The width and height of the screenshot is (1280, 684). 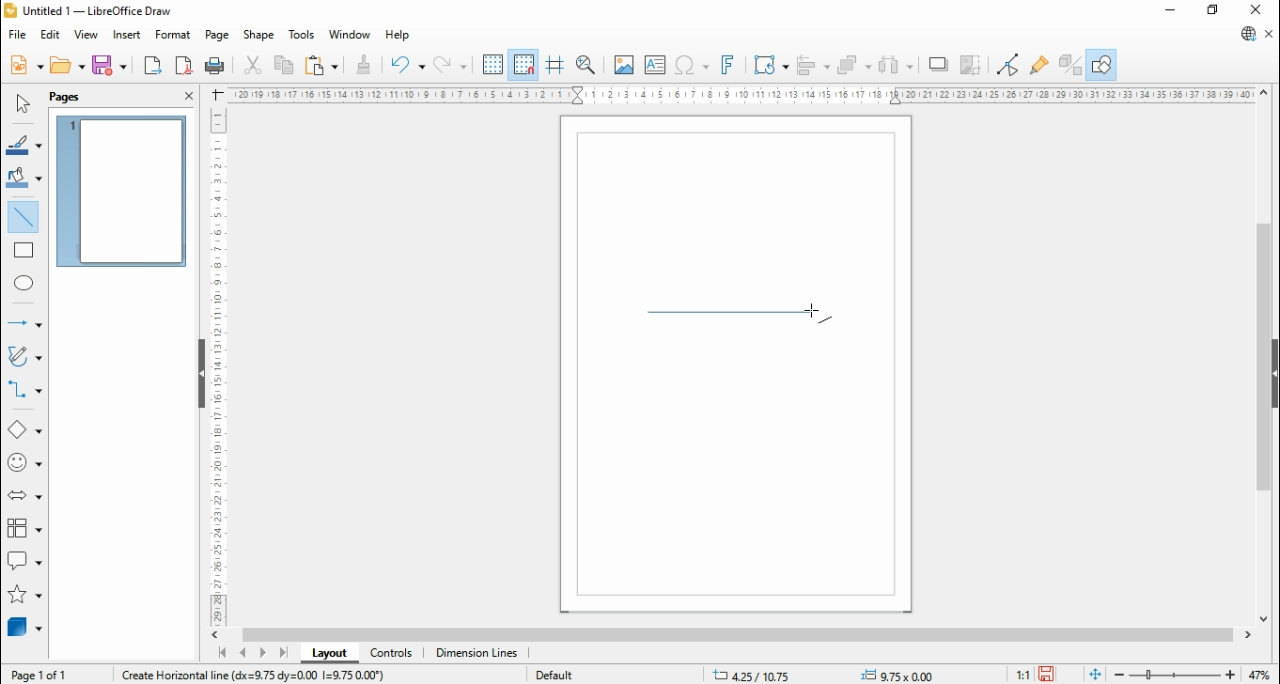 I want to click on export as pdf, so click(x=185, y=66).